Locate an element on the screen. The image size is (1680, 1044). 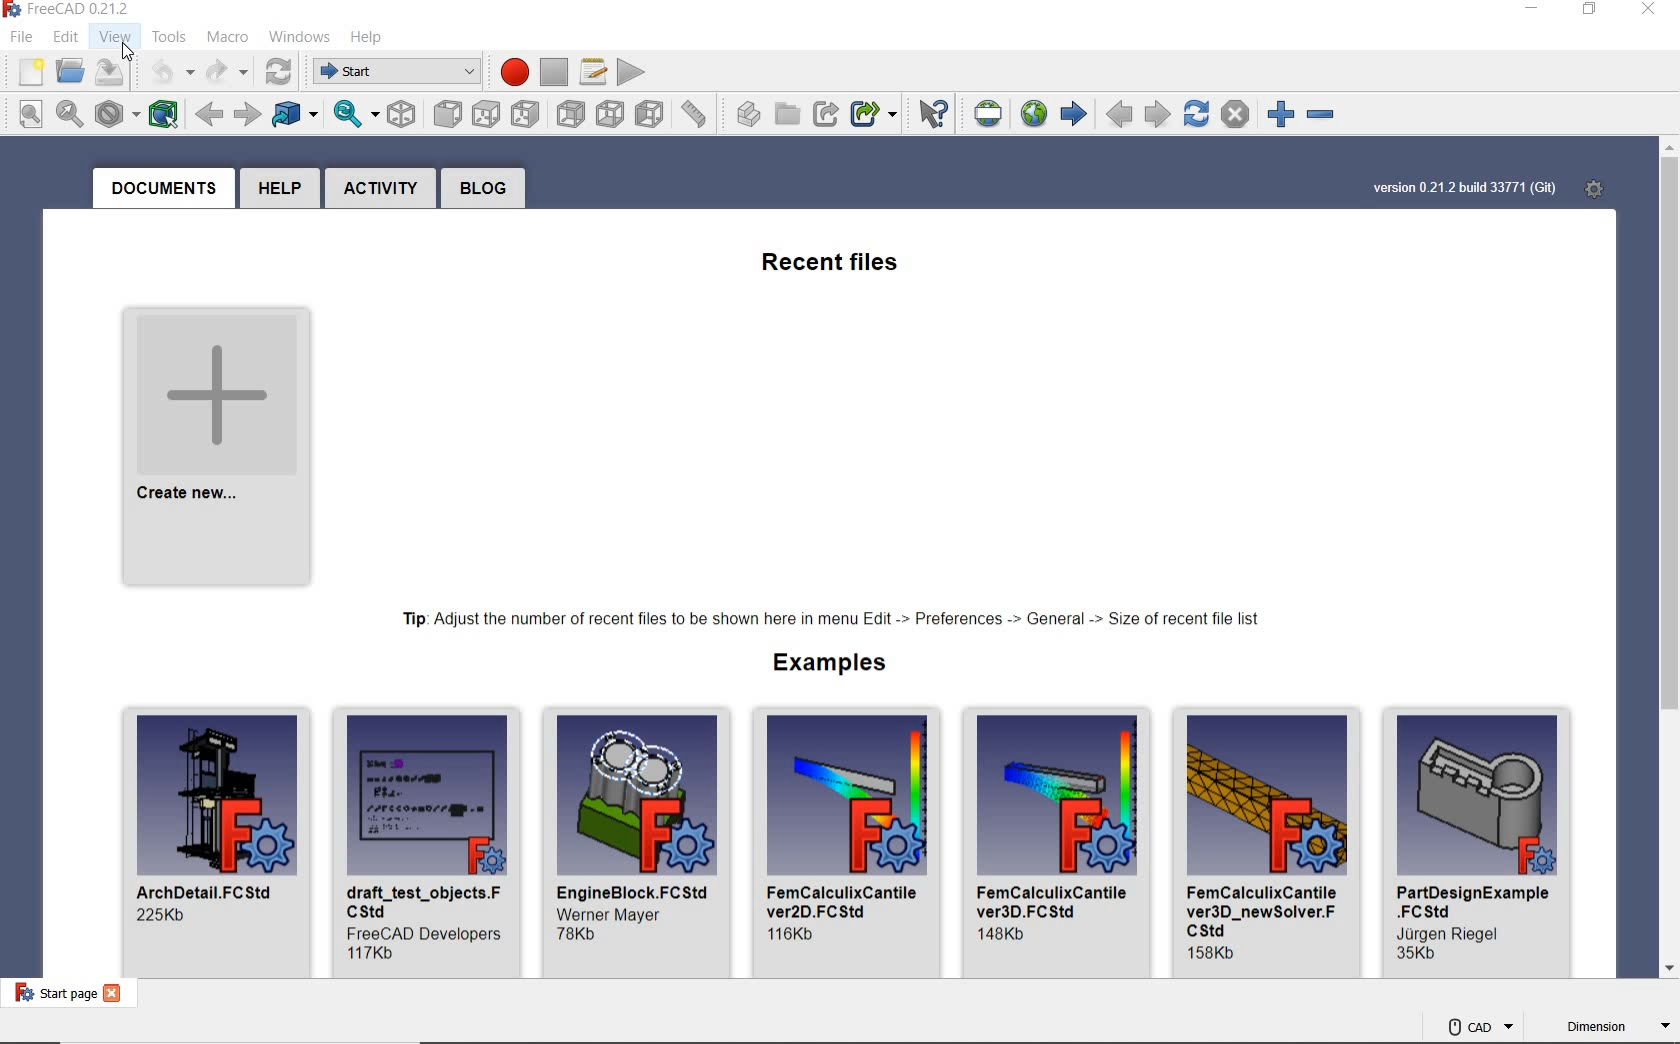
measure distance is located at coordinates (694, 113).